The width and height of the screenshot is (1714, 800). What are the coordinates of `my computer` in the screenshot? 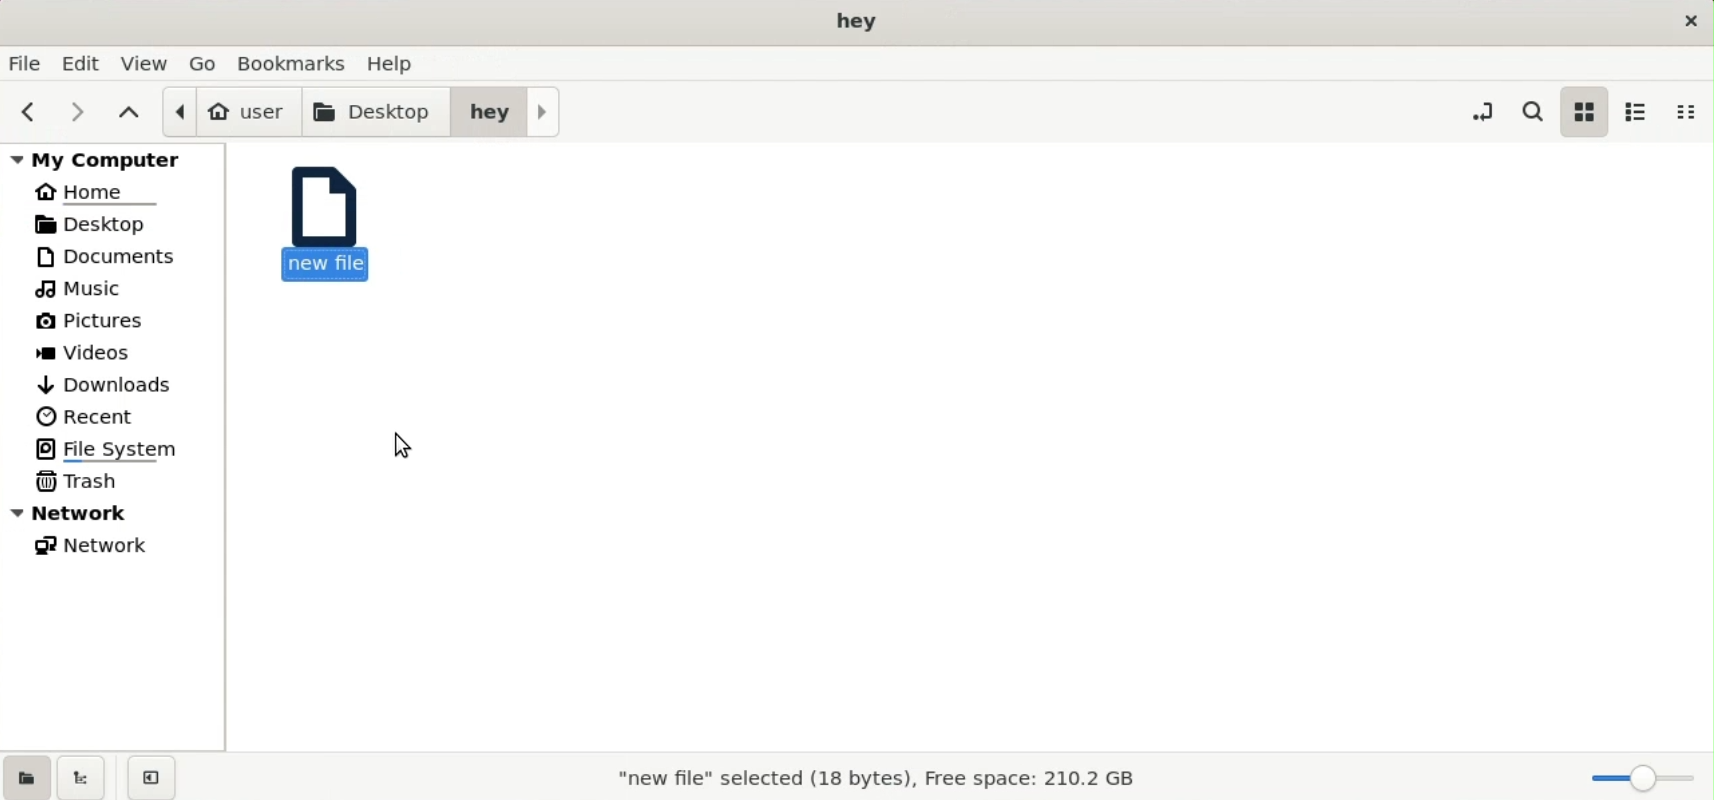 It's located at (117, 158).